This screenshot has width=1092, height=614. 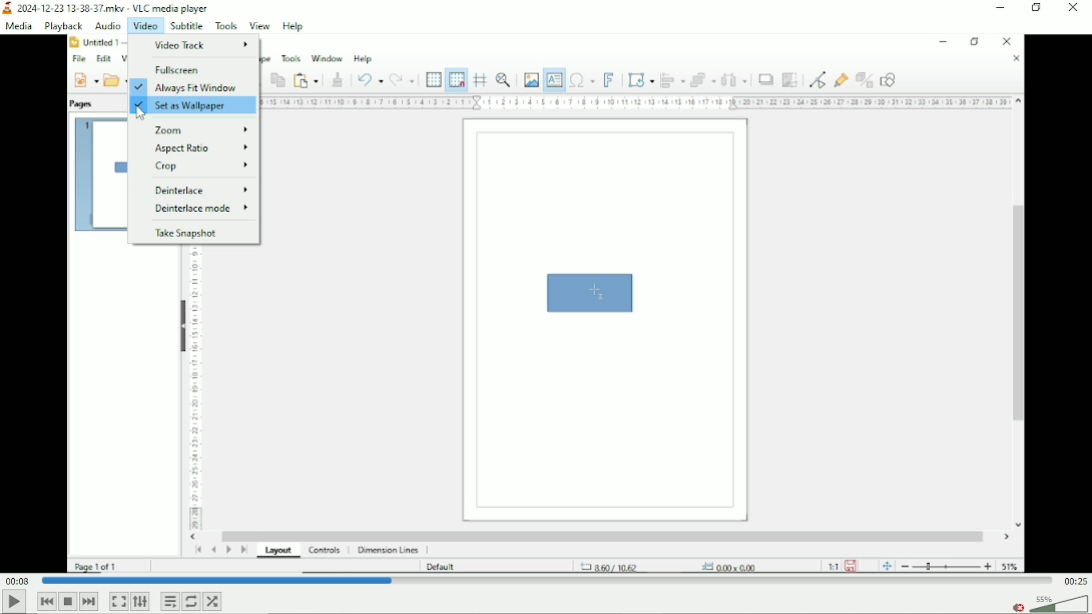 I want to click on Crop, so click(x=199, y=167).